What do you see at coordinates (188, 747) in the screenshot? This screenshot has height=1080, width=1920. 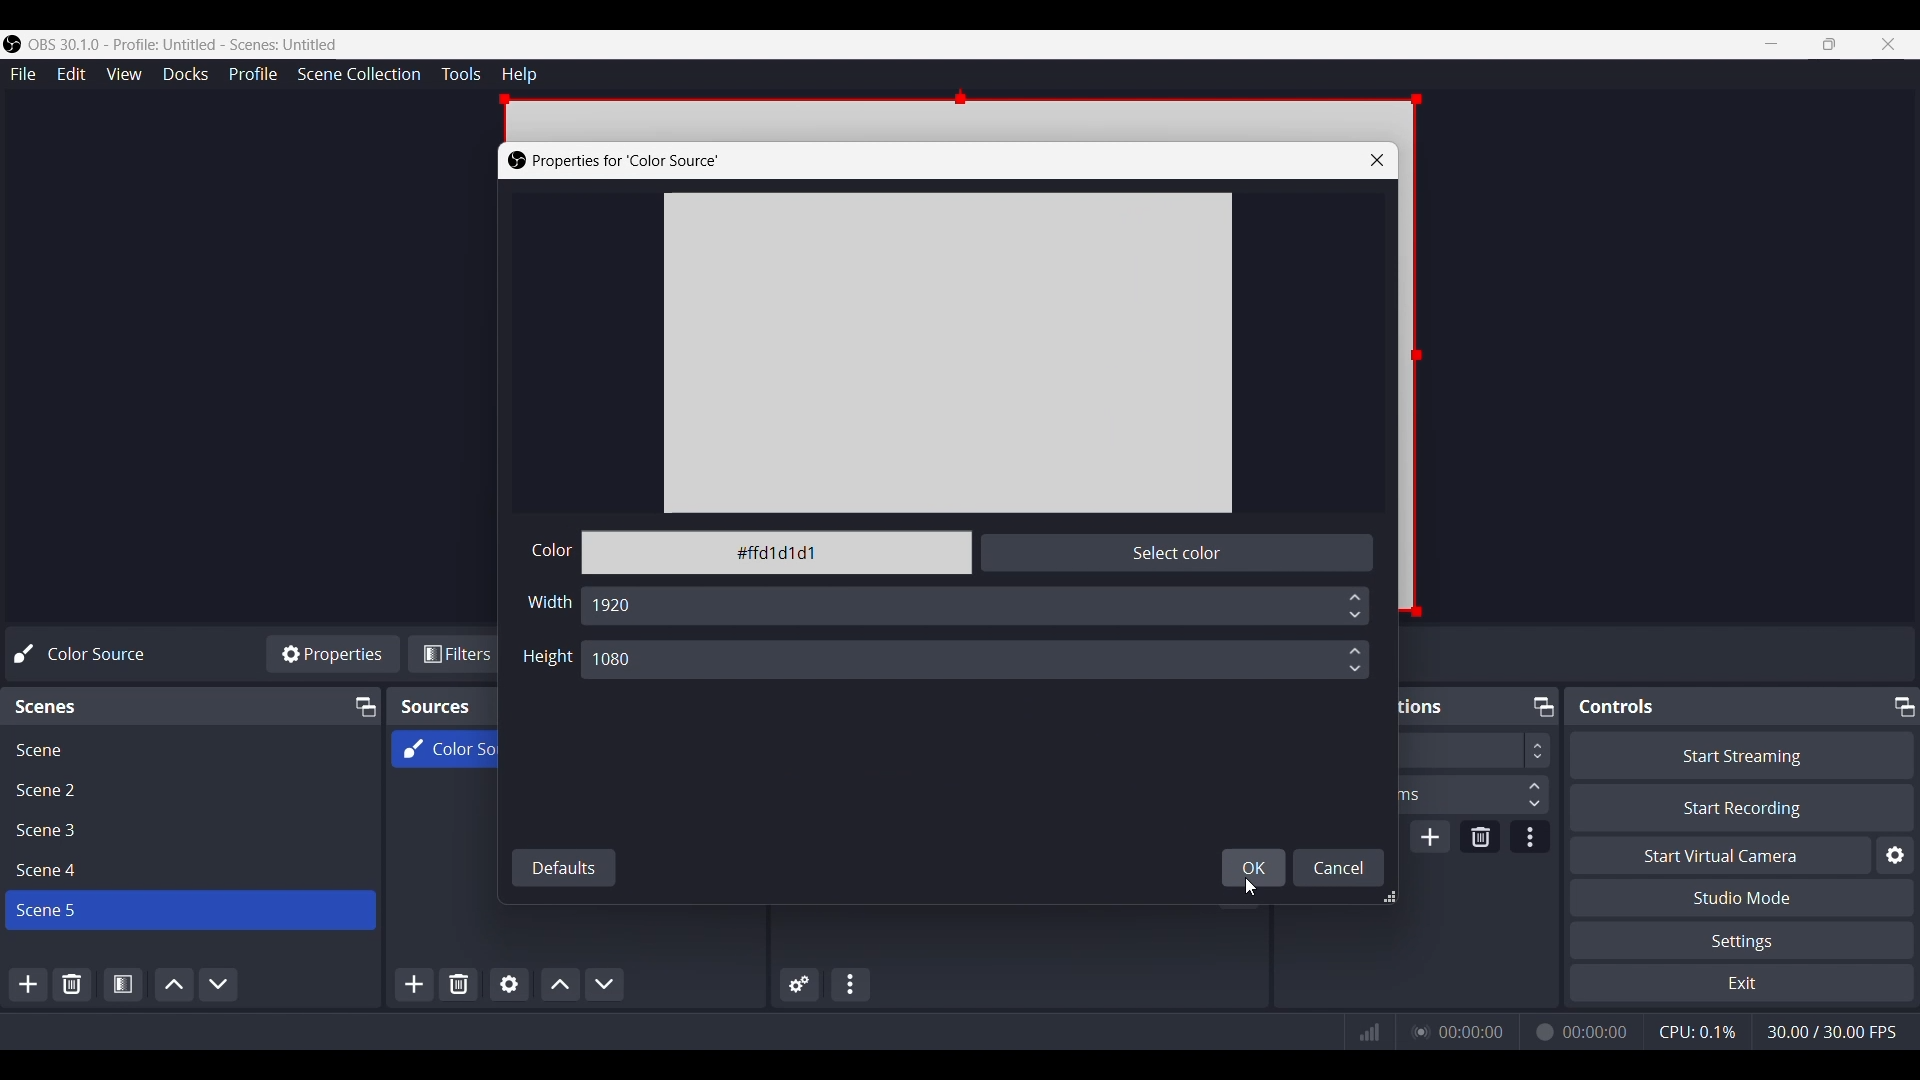 I see `Scene File` at bounding box center [188, 747].